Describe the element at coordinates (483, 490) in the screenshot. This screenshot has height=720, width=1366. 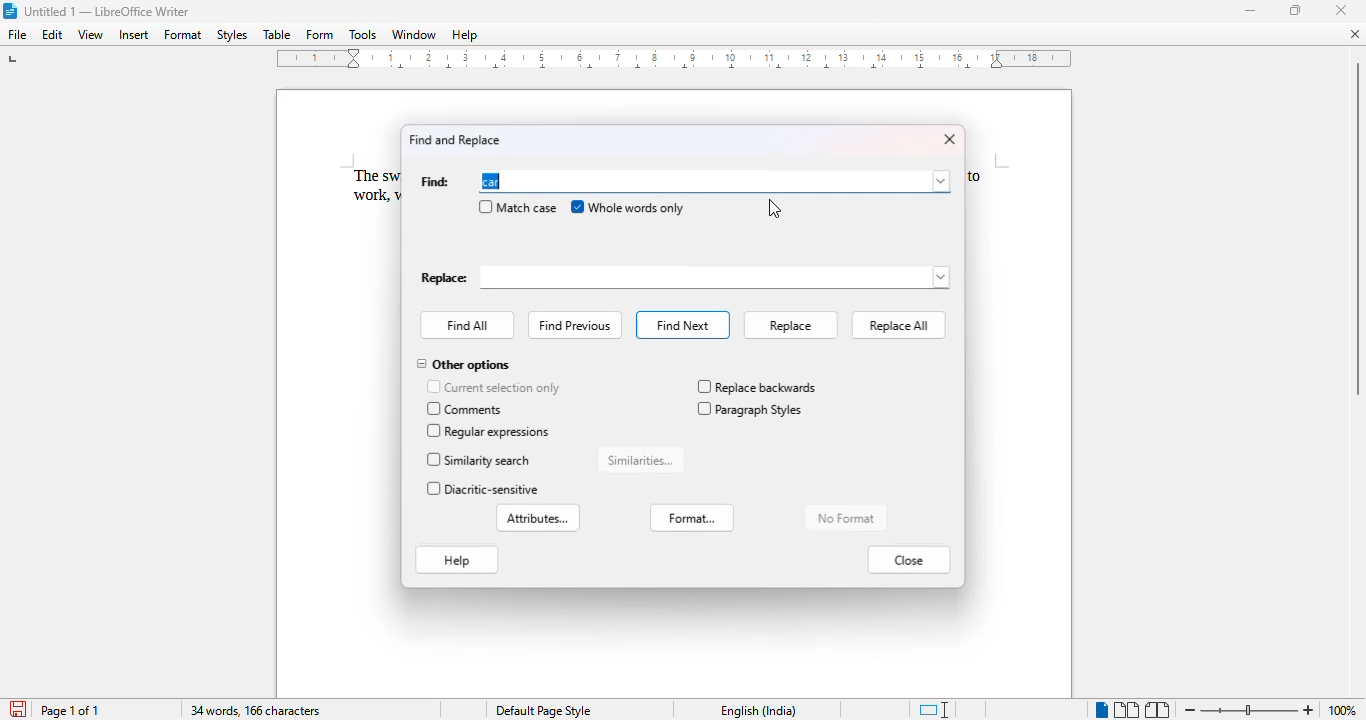
I see `diacritic-sensitive` at that location.